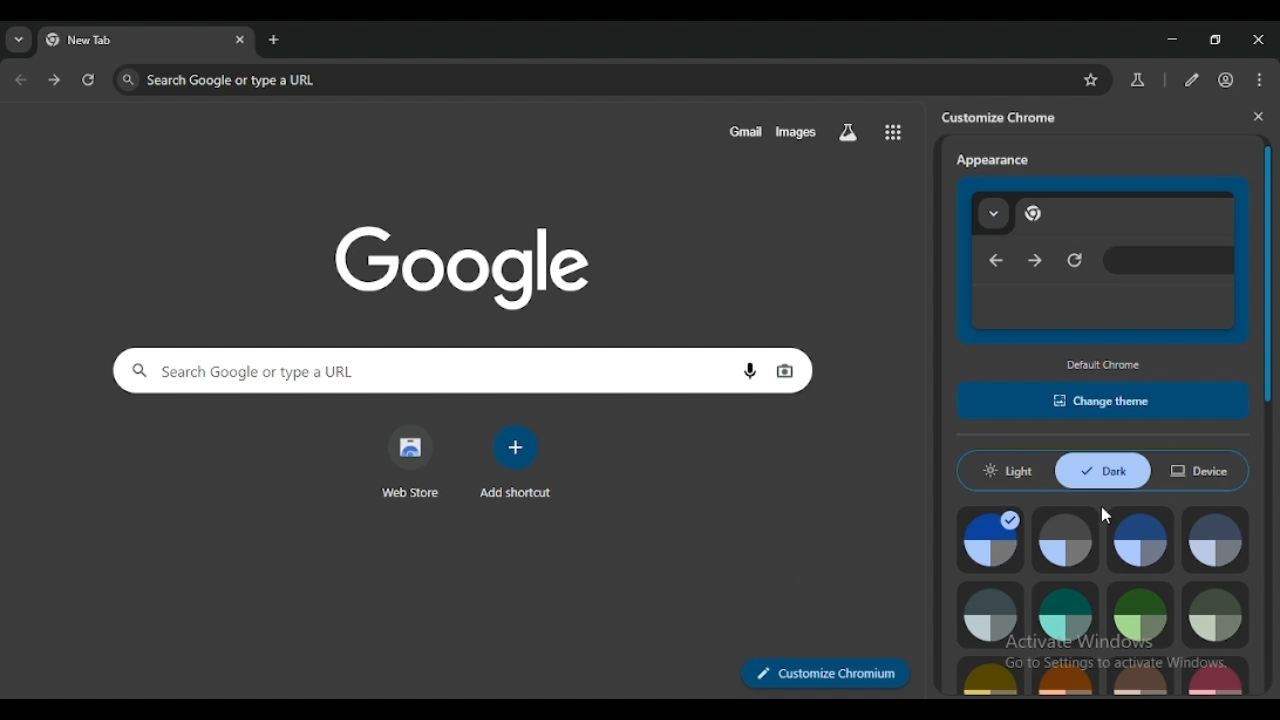 This screenshot has height=720, width=1280. I want to click on appearance, so click(996, 160).